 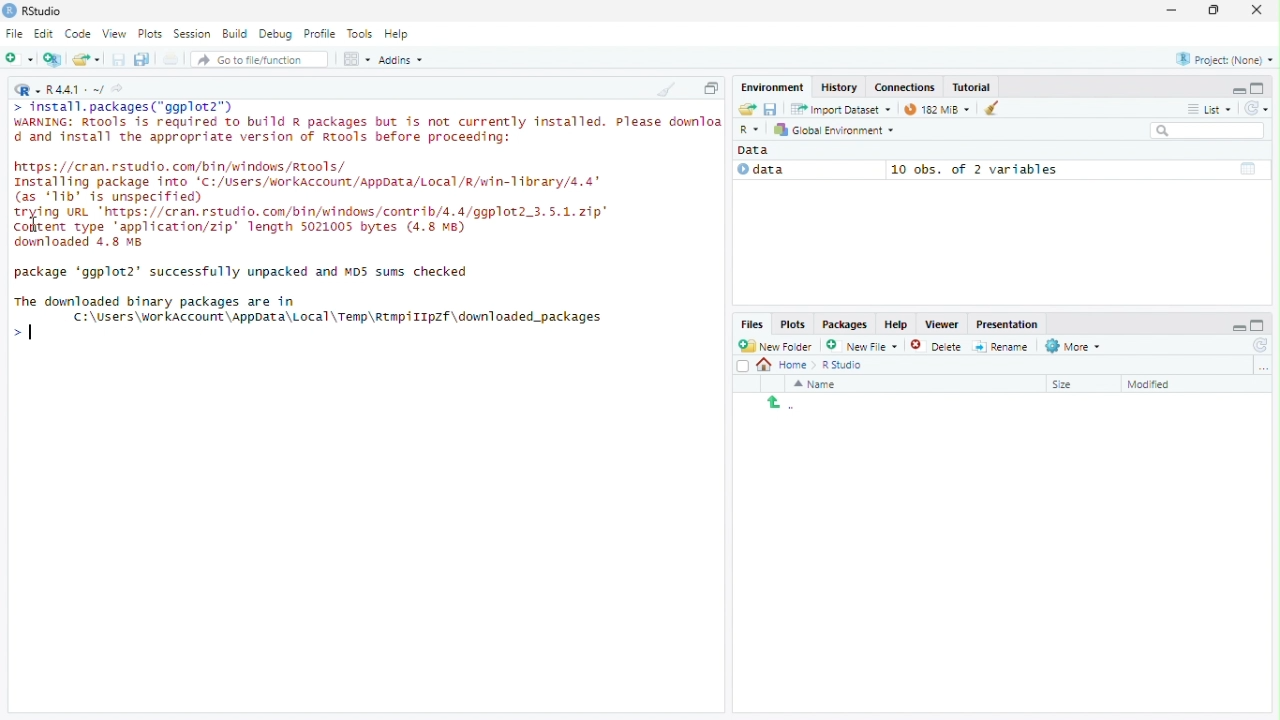 I want to click on Maximize, so click(x=1216, y=10).